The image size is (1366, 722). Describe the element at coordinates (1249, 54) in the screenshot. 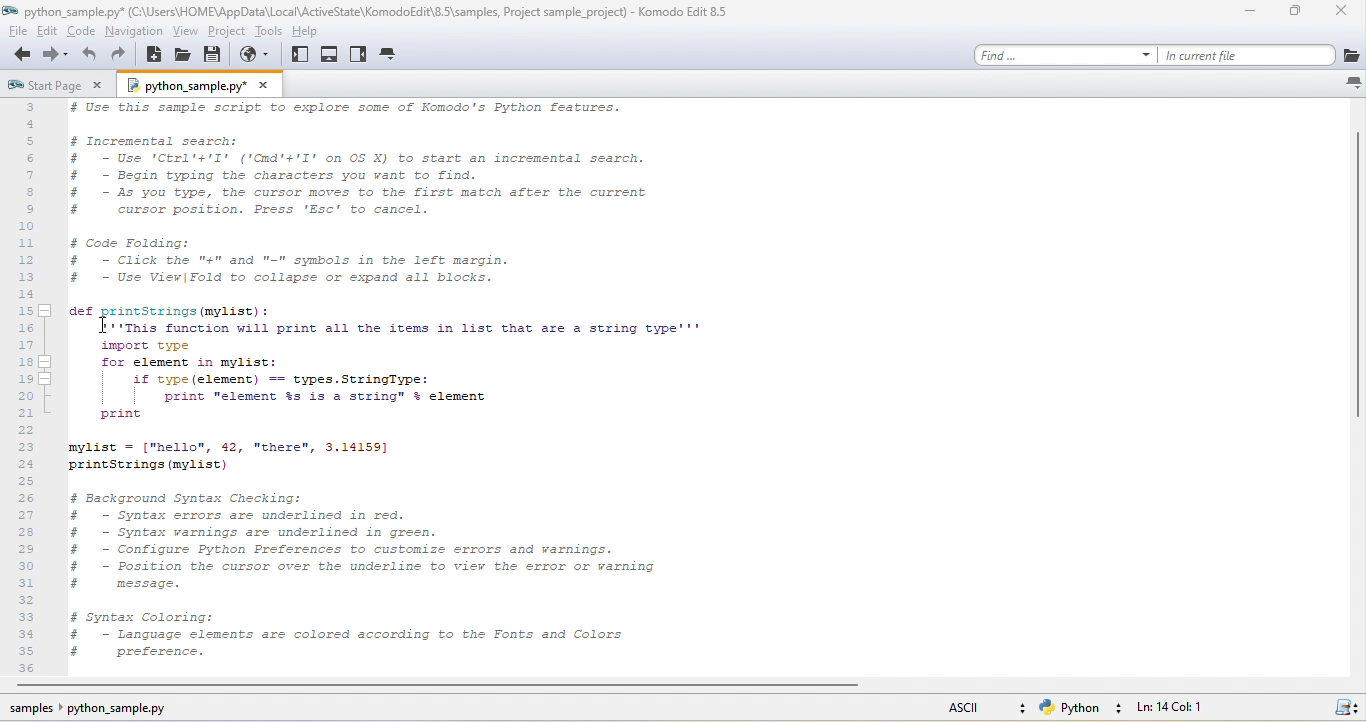

I see `in current file` at that location.